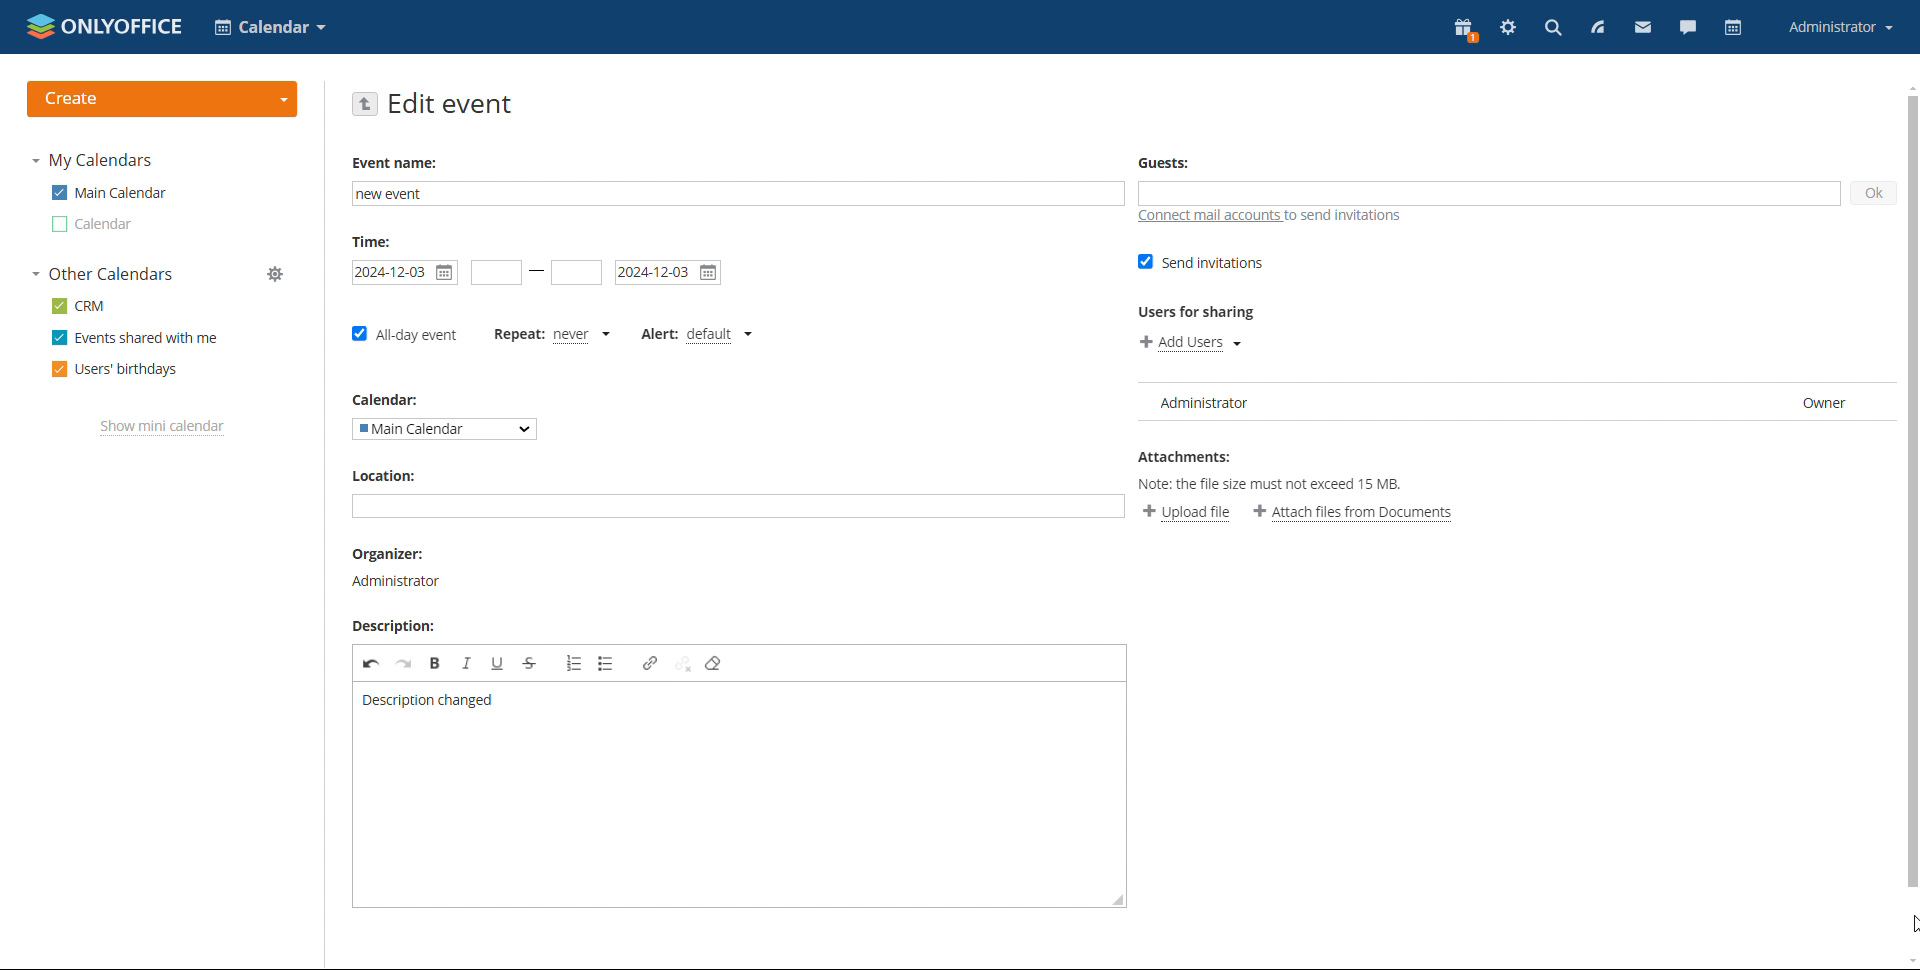 Image resolution: width=1920 pixels, height=970 pixels. What do you see at coordinates (436, 663) in the screenshot?
I see `bold` at bounding box center [436, 663].